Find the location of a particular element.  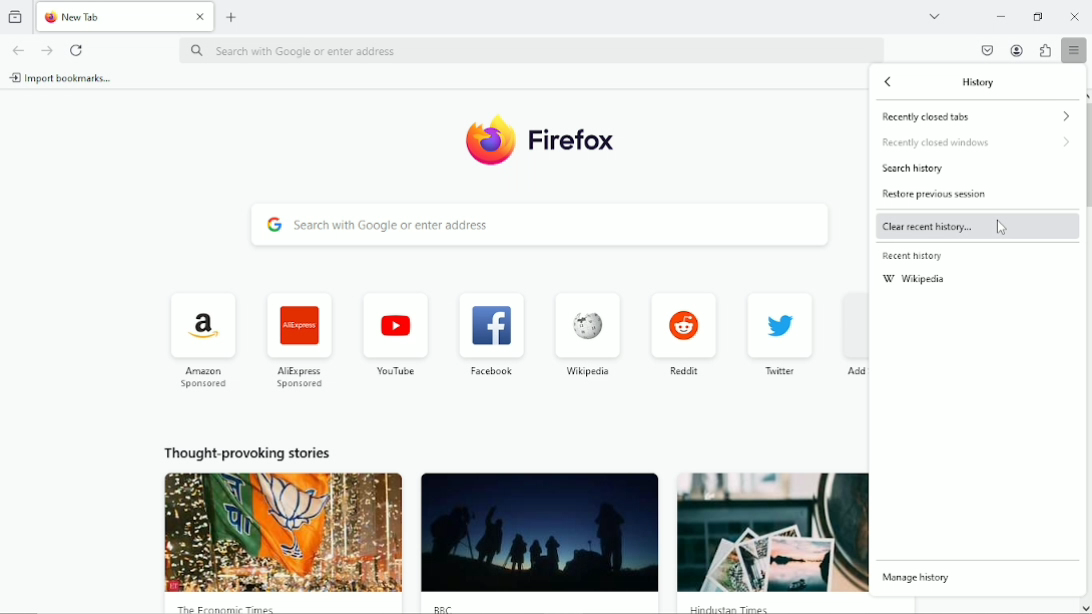

New tab is located at coordinates (235, 17).